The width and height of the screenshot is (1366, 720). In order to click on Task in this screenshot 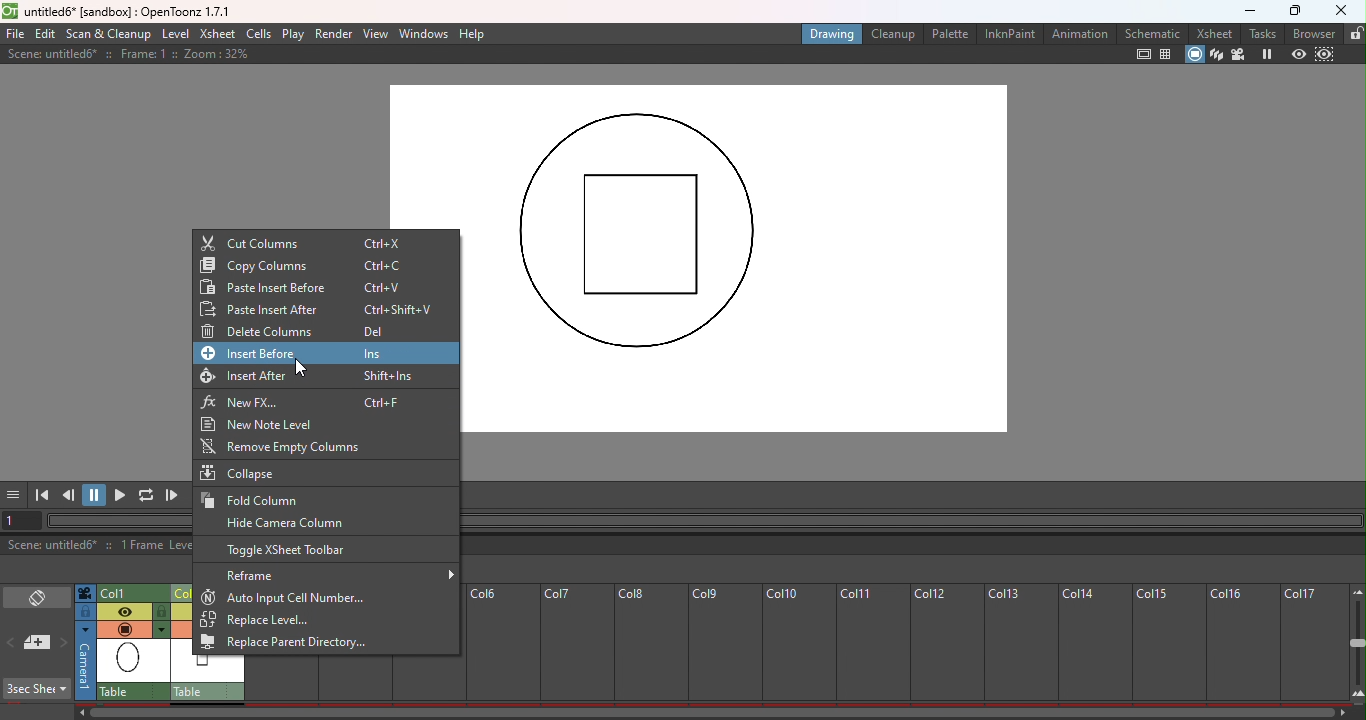, I will do `click(1262, 33)`.